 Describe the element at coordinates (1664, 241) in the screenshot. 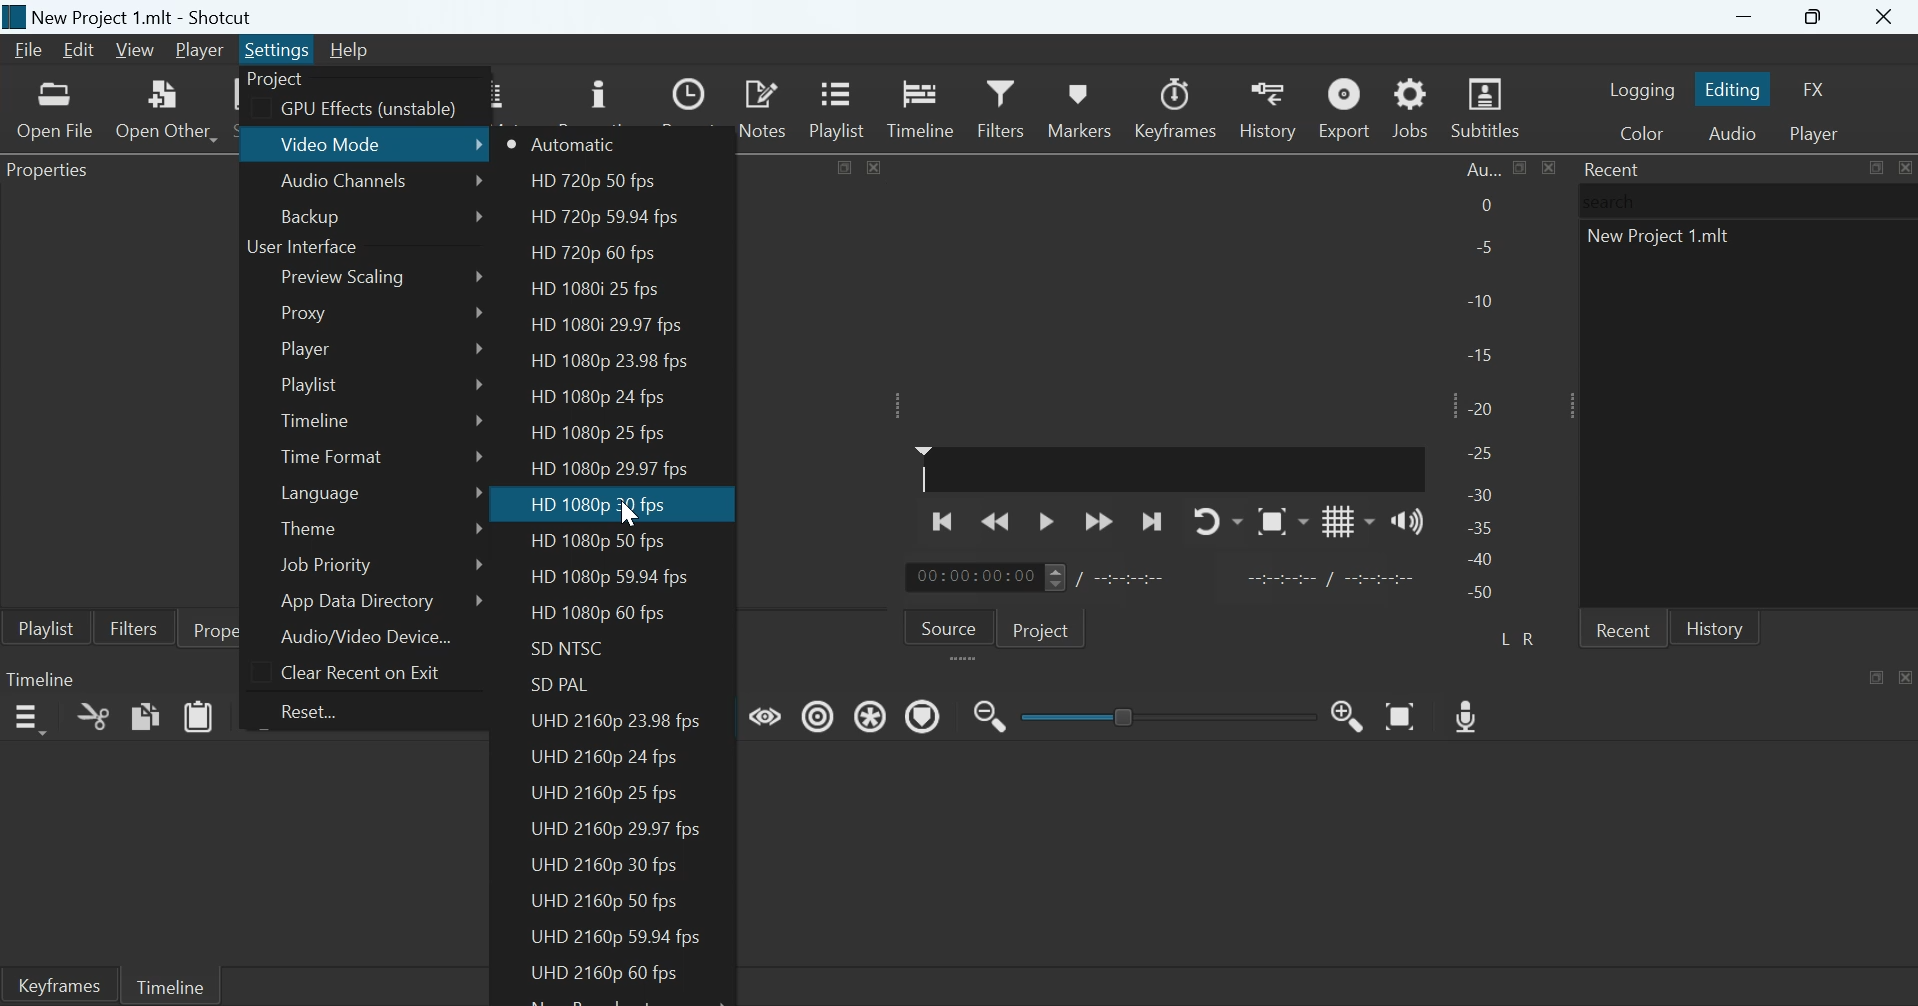

I see `new project 1.mlt` at that location.